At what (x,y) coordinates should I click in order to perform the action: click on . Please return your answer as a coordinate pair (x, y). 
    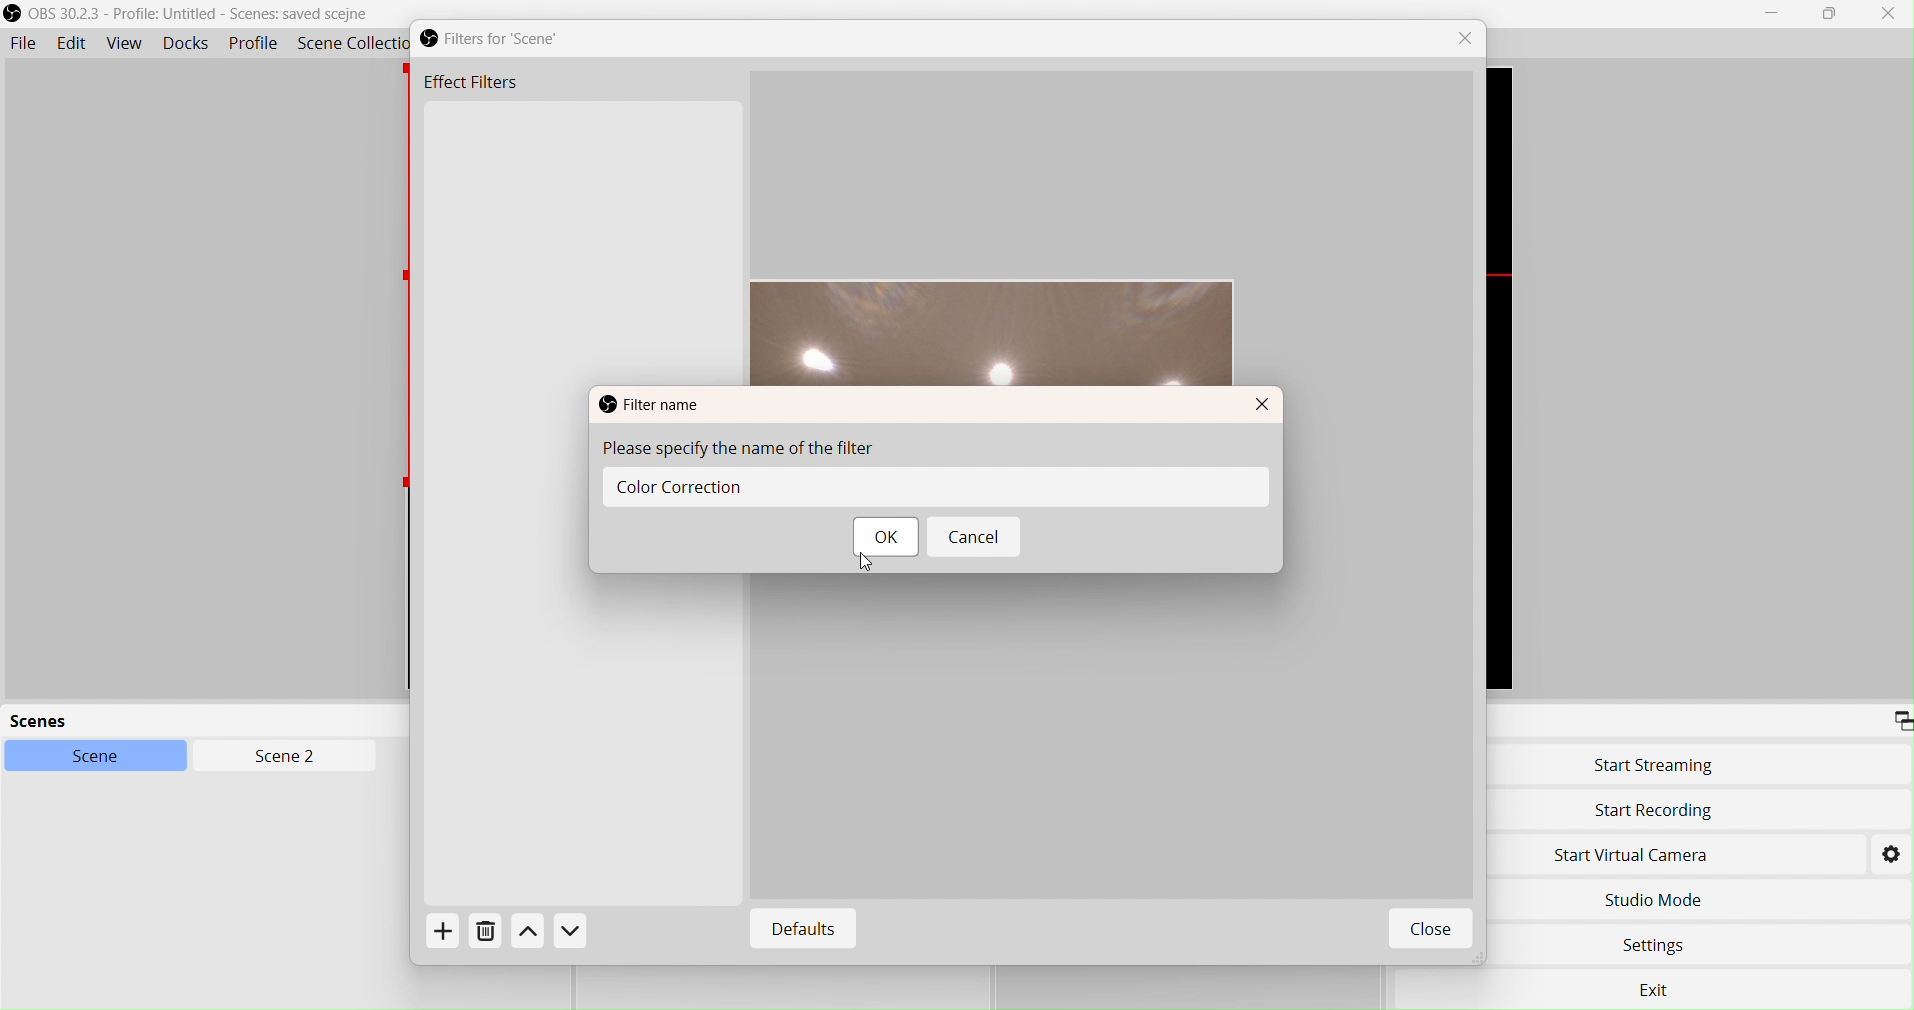
    Looking at the image, I should click on (228, 14).